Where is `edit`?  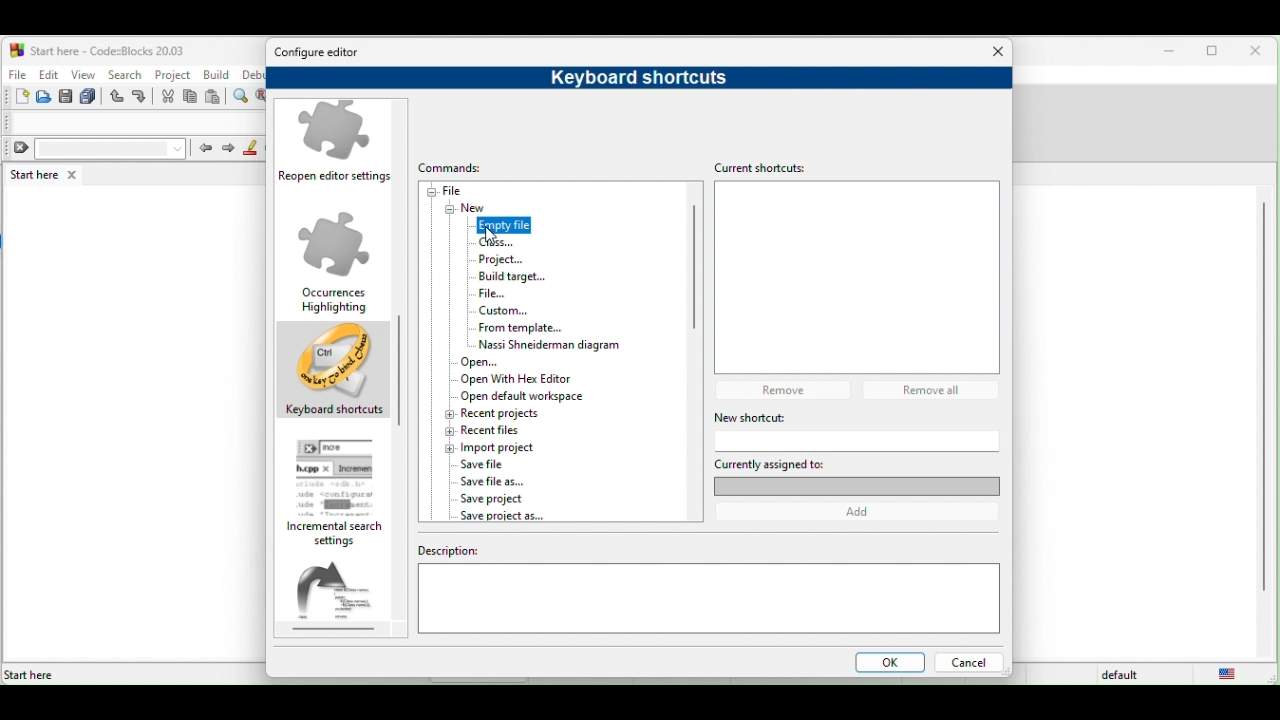
edit is located at coordinates (48, 74).